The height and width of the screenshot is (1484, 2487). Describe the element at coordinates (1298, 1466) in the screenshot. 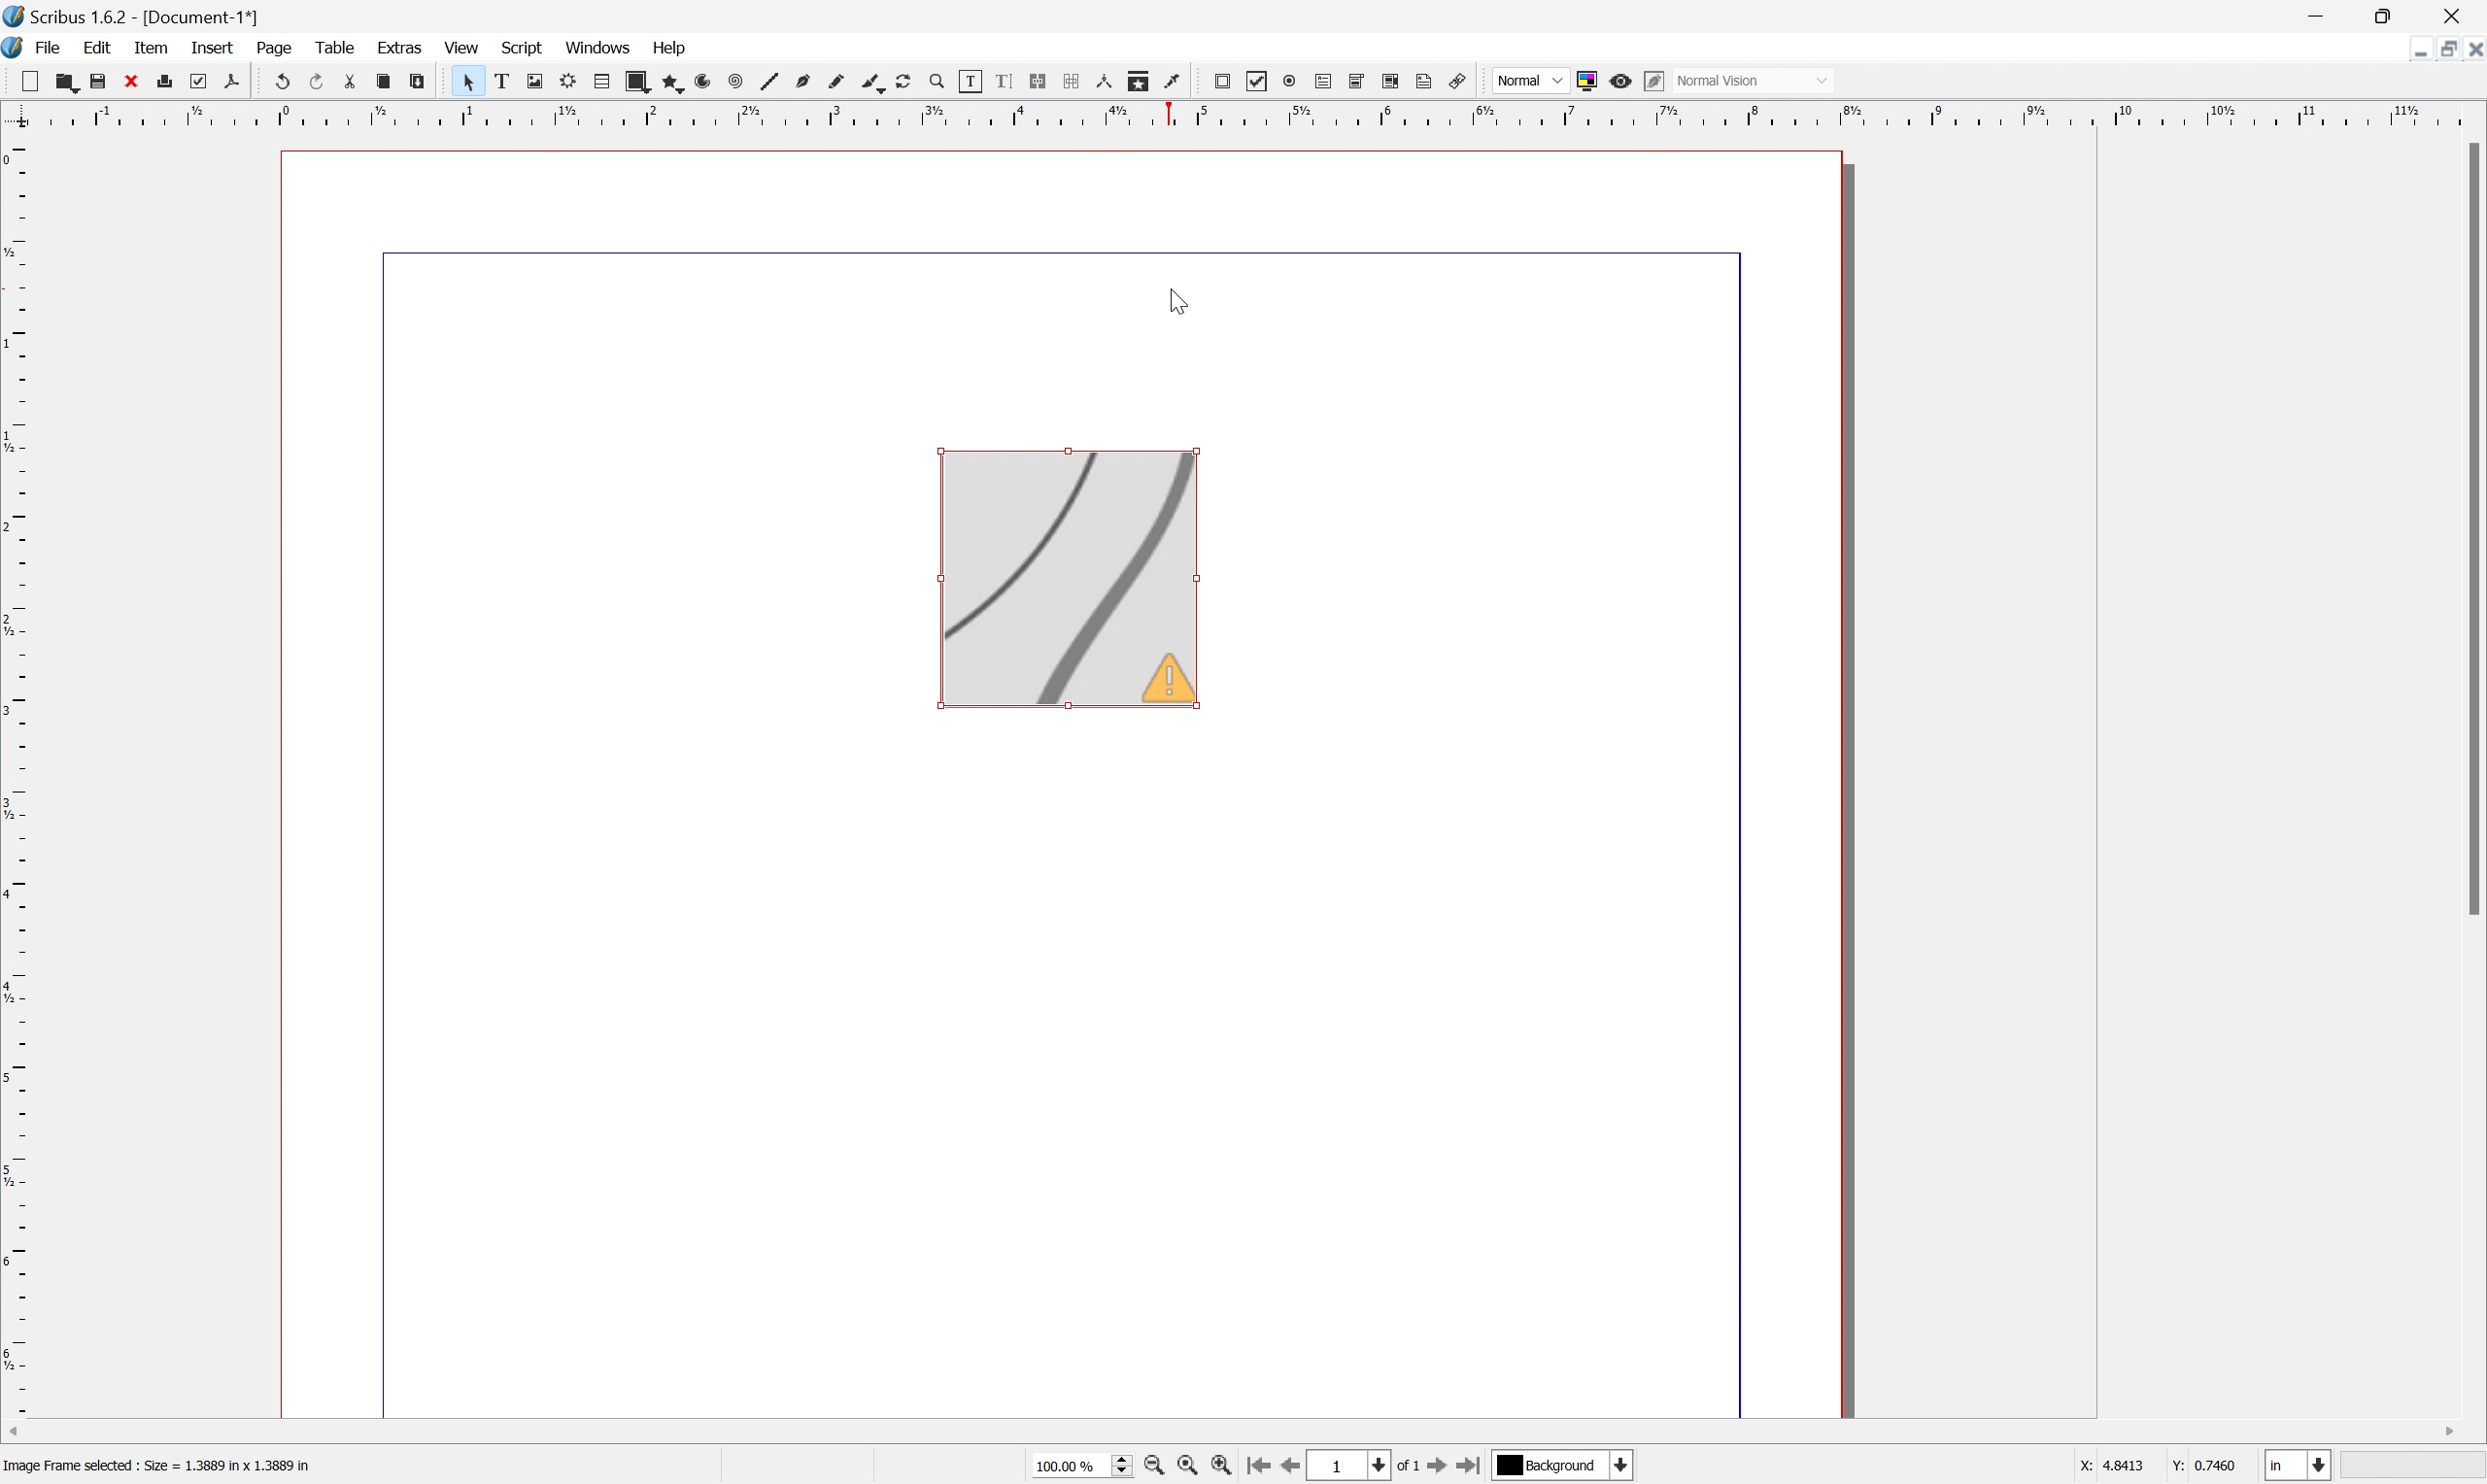

I see `Go to the previous page` at that location.